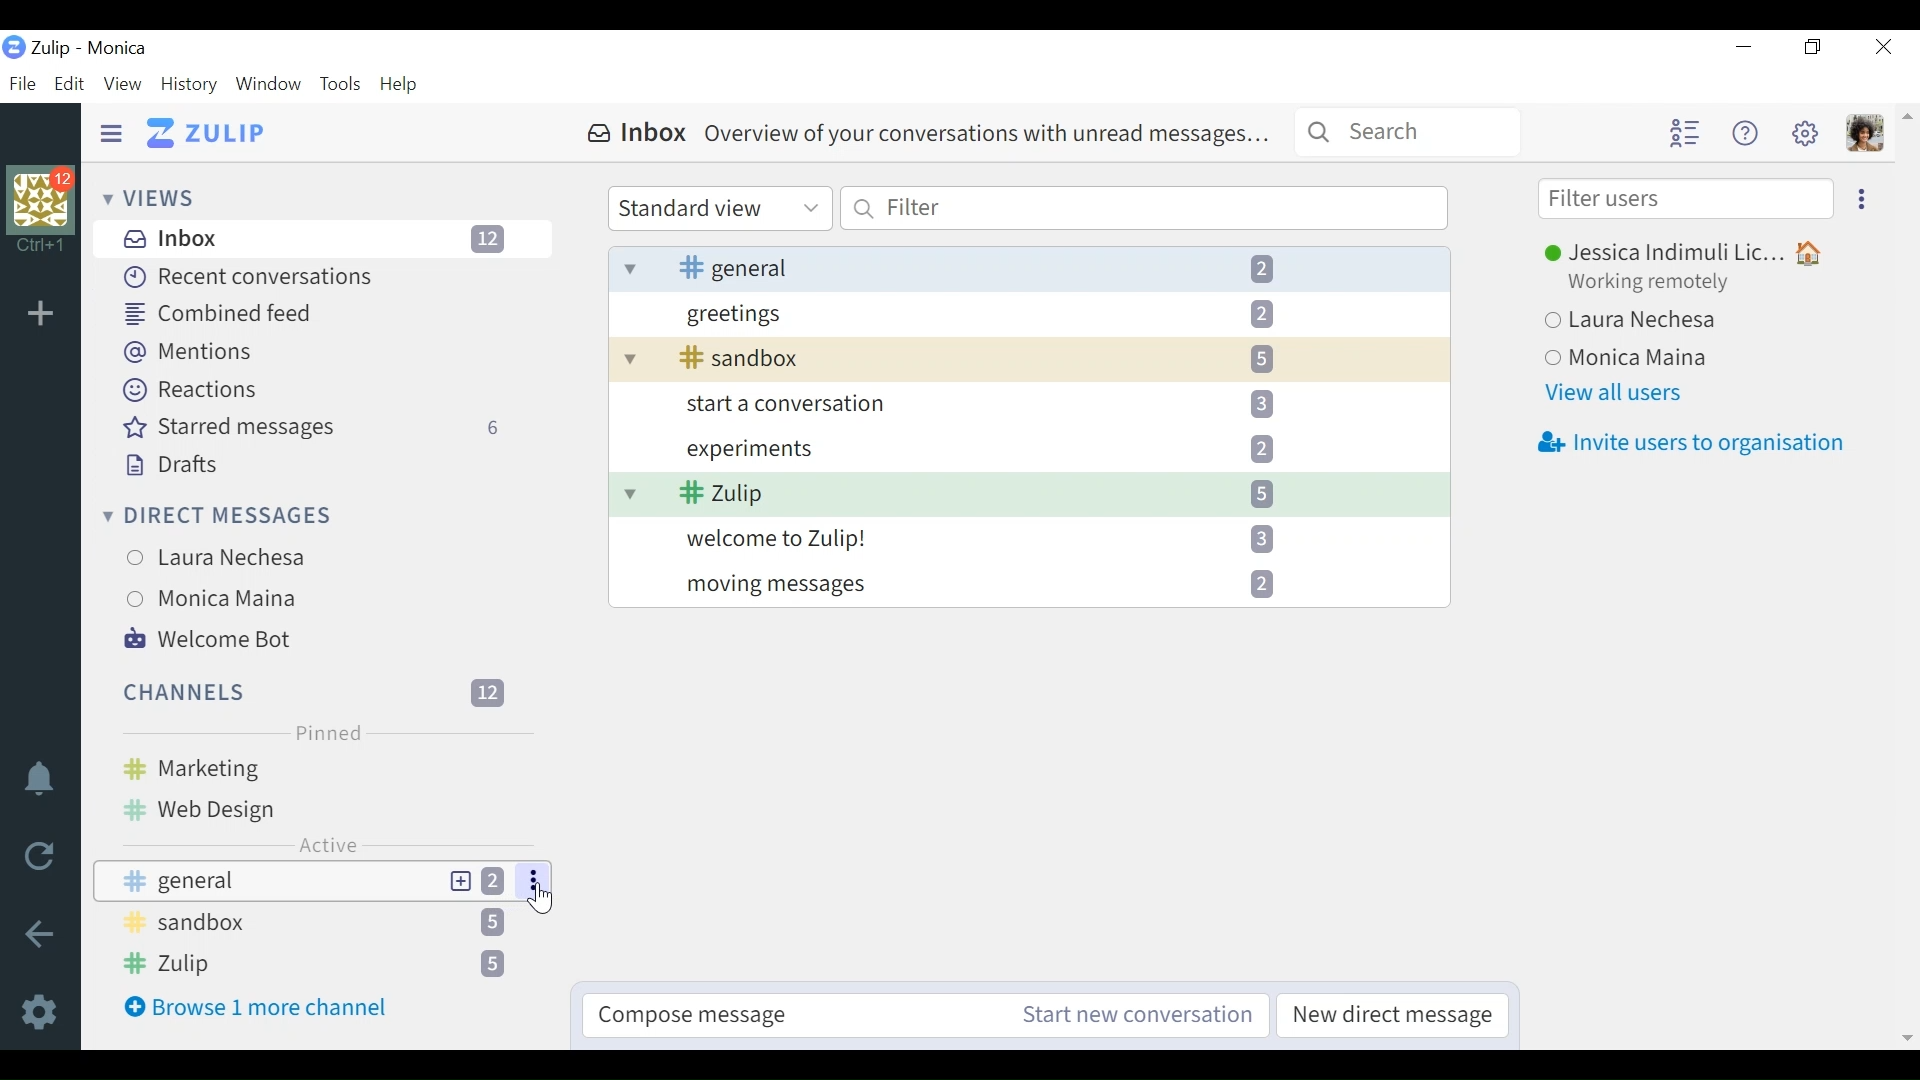 This screenshot has width=1920, height=1080. I want to click on minimize, so click(1742, 47).